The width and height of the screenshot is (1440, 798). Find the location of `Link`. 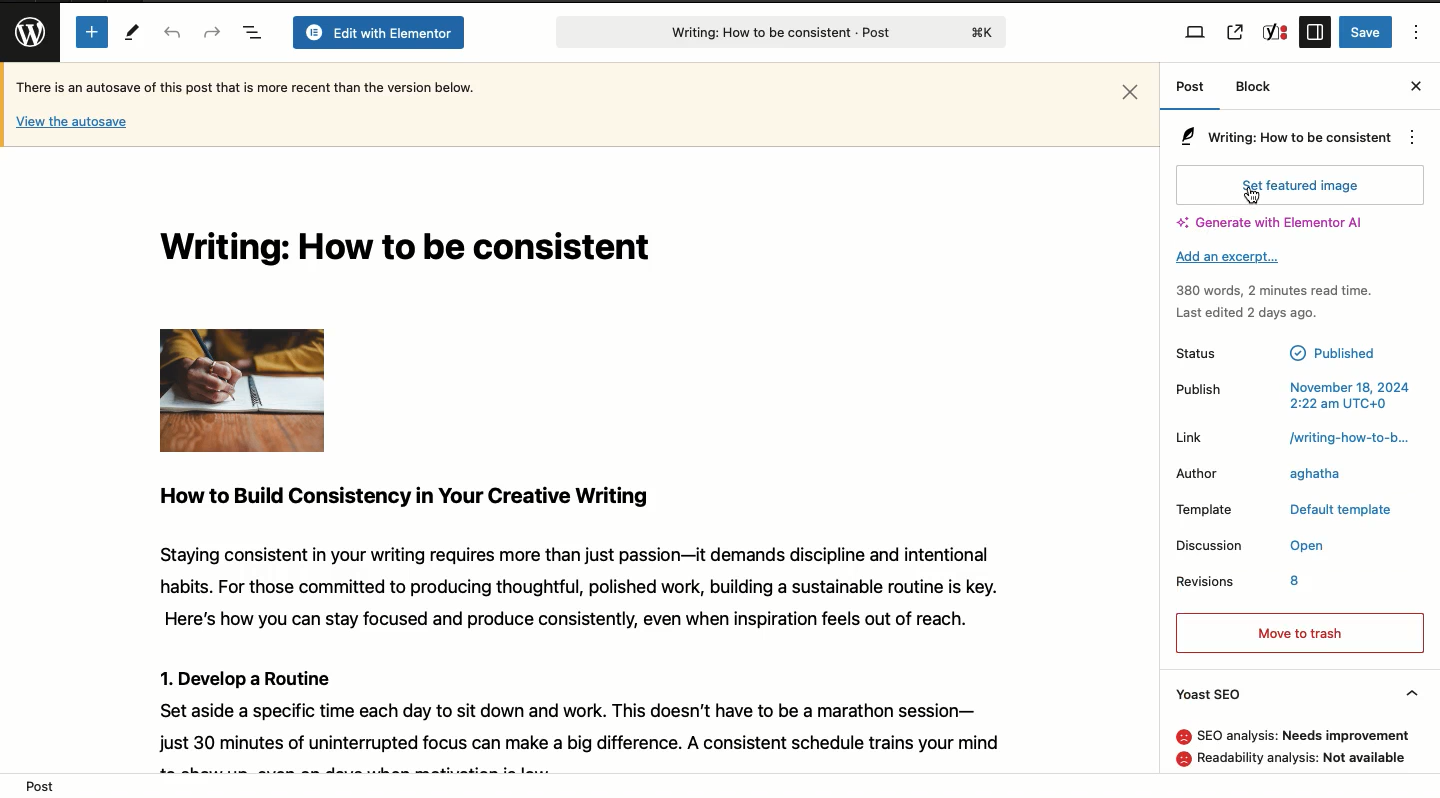

Link is located at coordinates (1190, 437).